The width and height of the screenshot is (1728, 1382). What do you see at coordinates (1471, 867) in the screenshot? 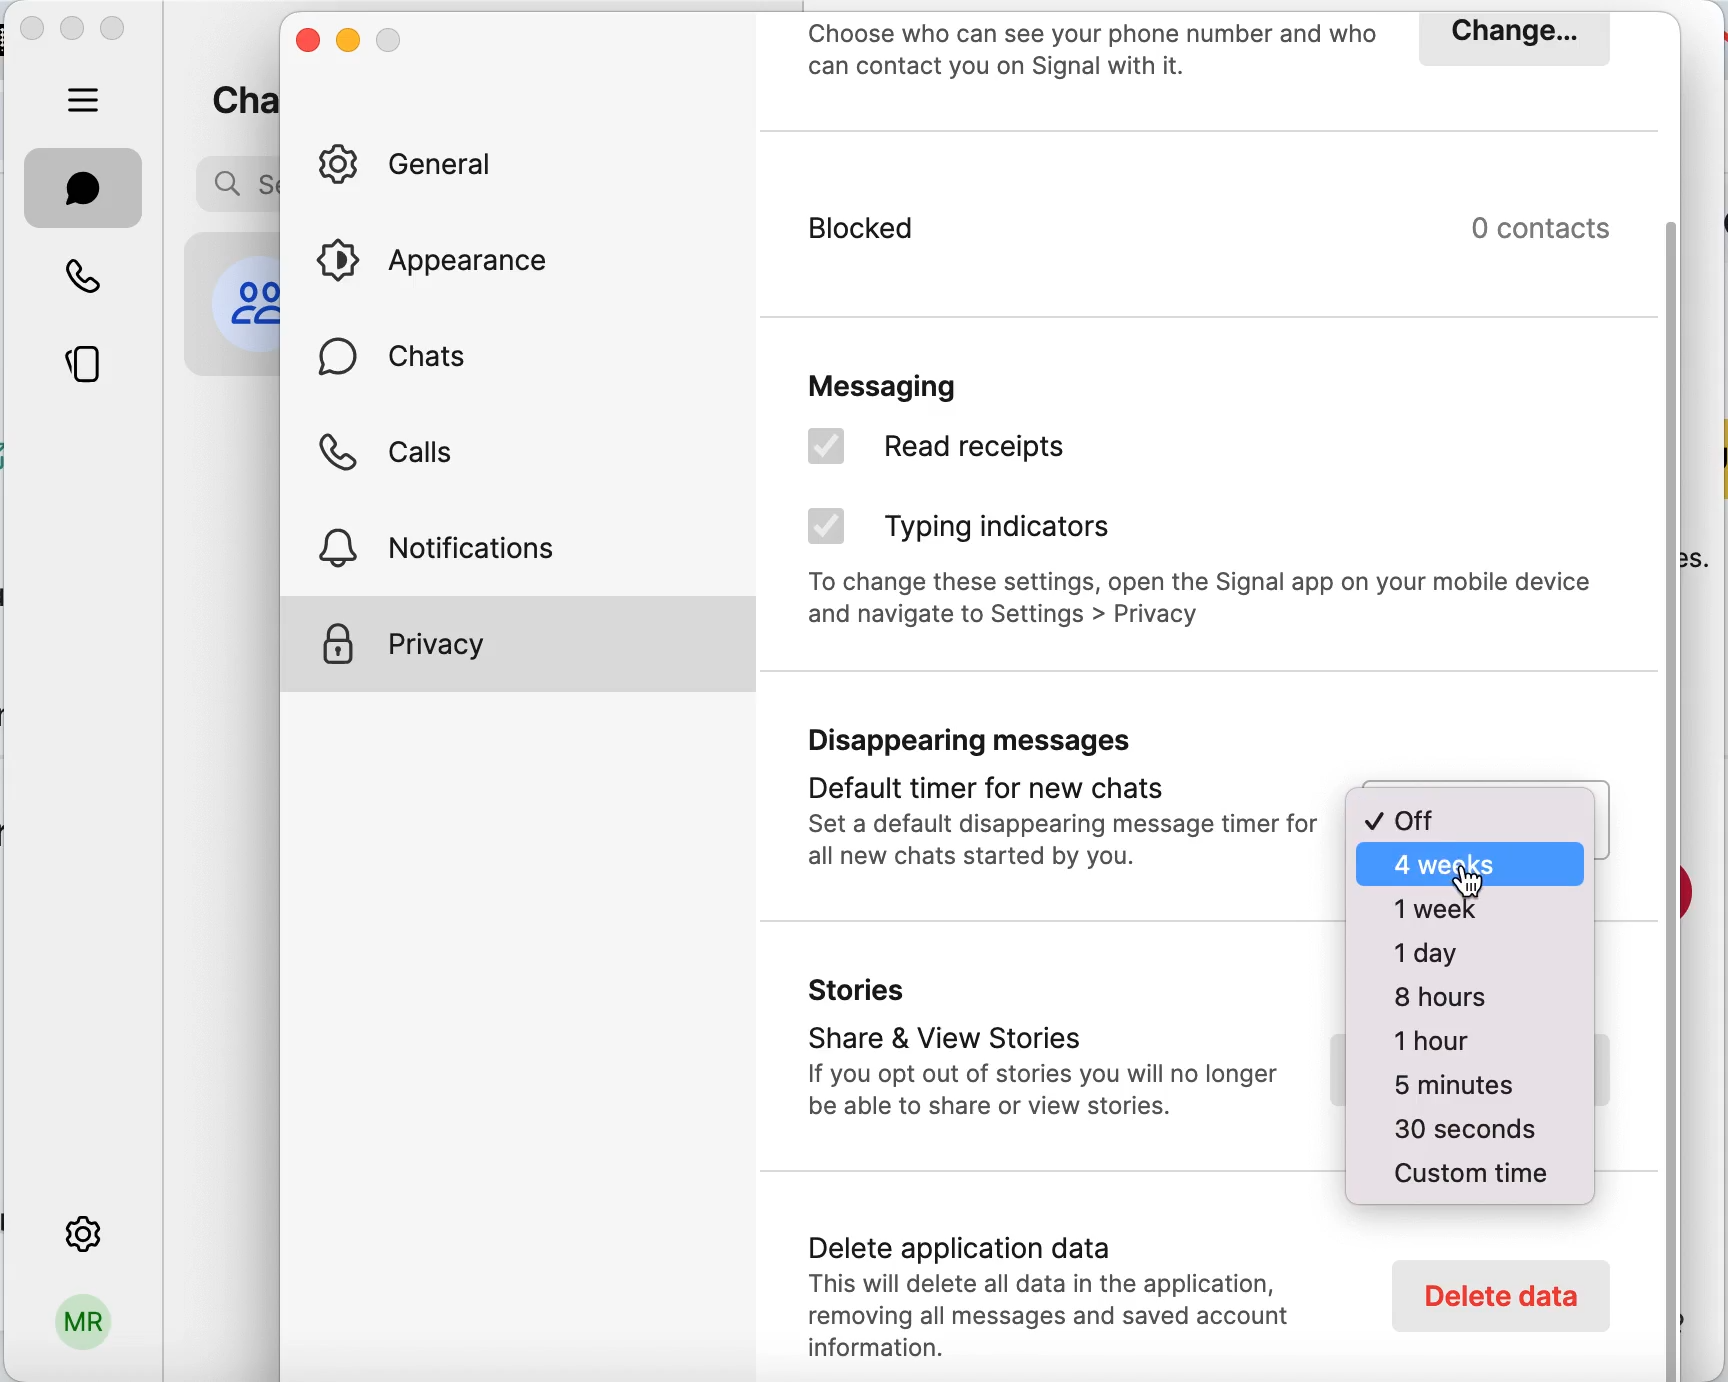
I see `4 weeks` at bounding box center [1471, 867].